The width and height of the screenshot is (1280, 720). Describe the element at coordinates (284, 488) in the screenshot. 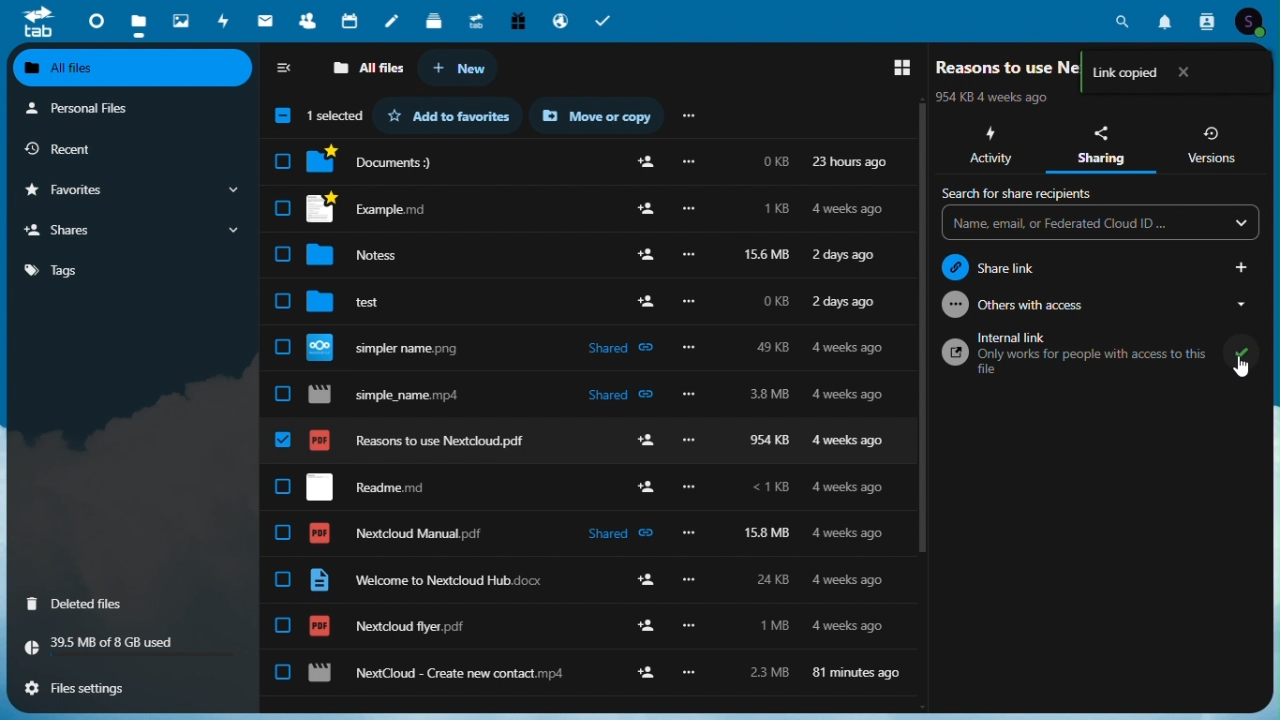

I see `checkbox` at that location.